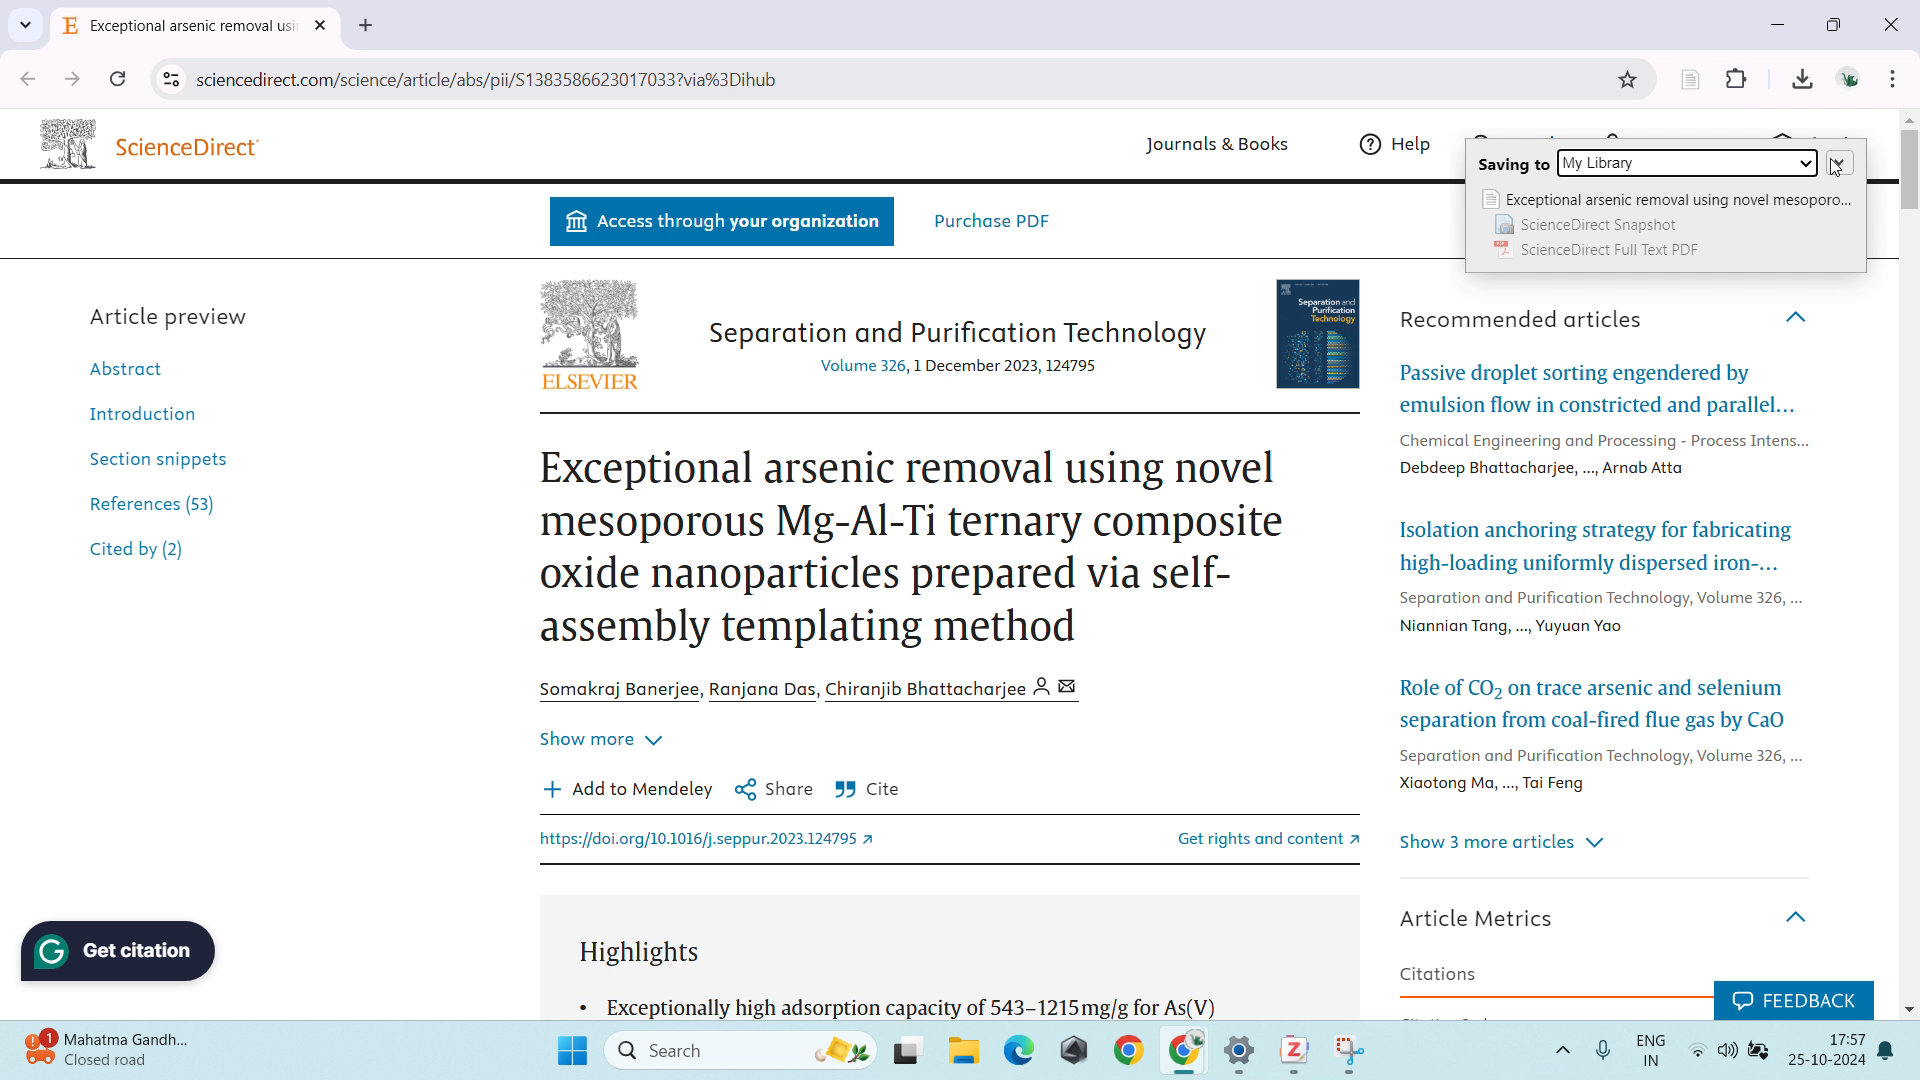  Describe the element at coordinates (137, 411) in the screenshot. I see `Introduction` at that location.